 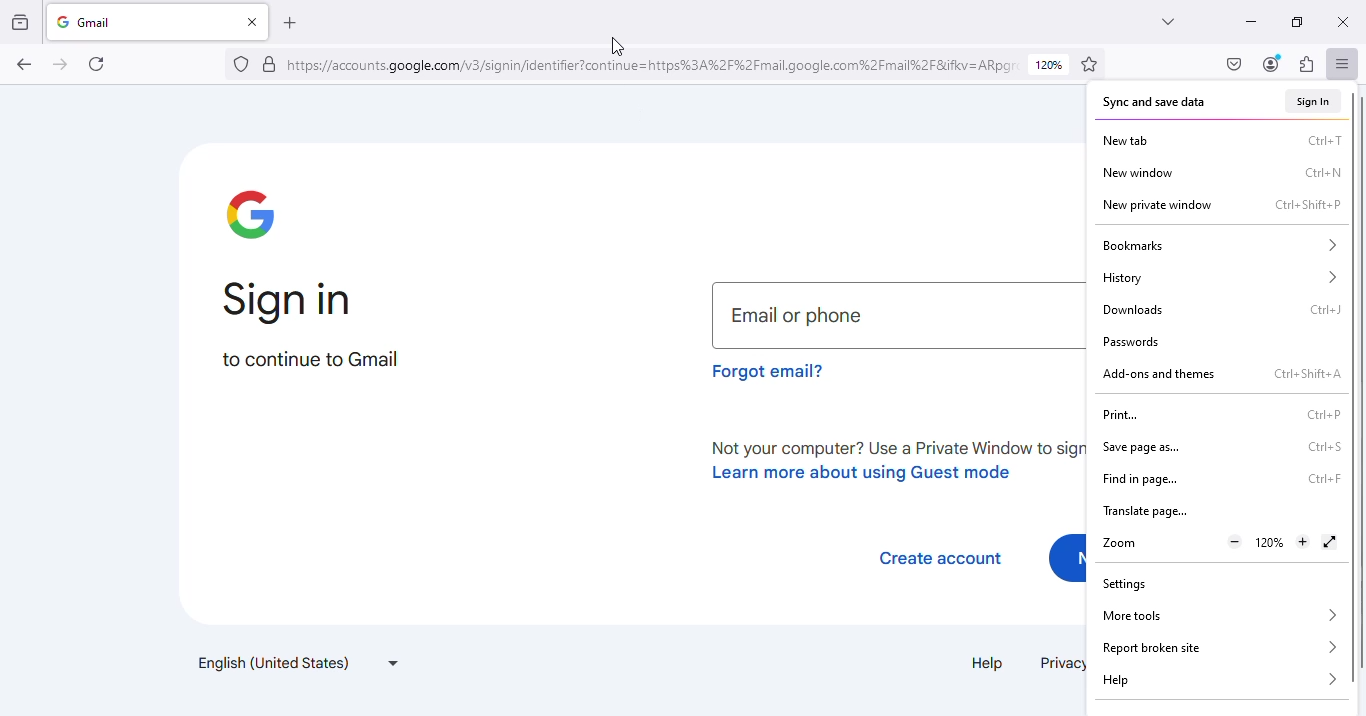 What do you see at coordinates (1235, 64) in the screenshot?
I see `save to pocket` at bounding box center [1235, 64].